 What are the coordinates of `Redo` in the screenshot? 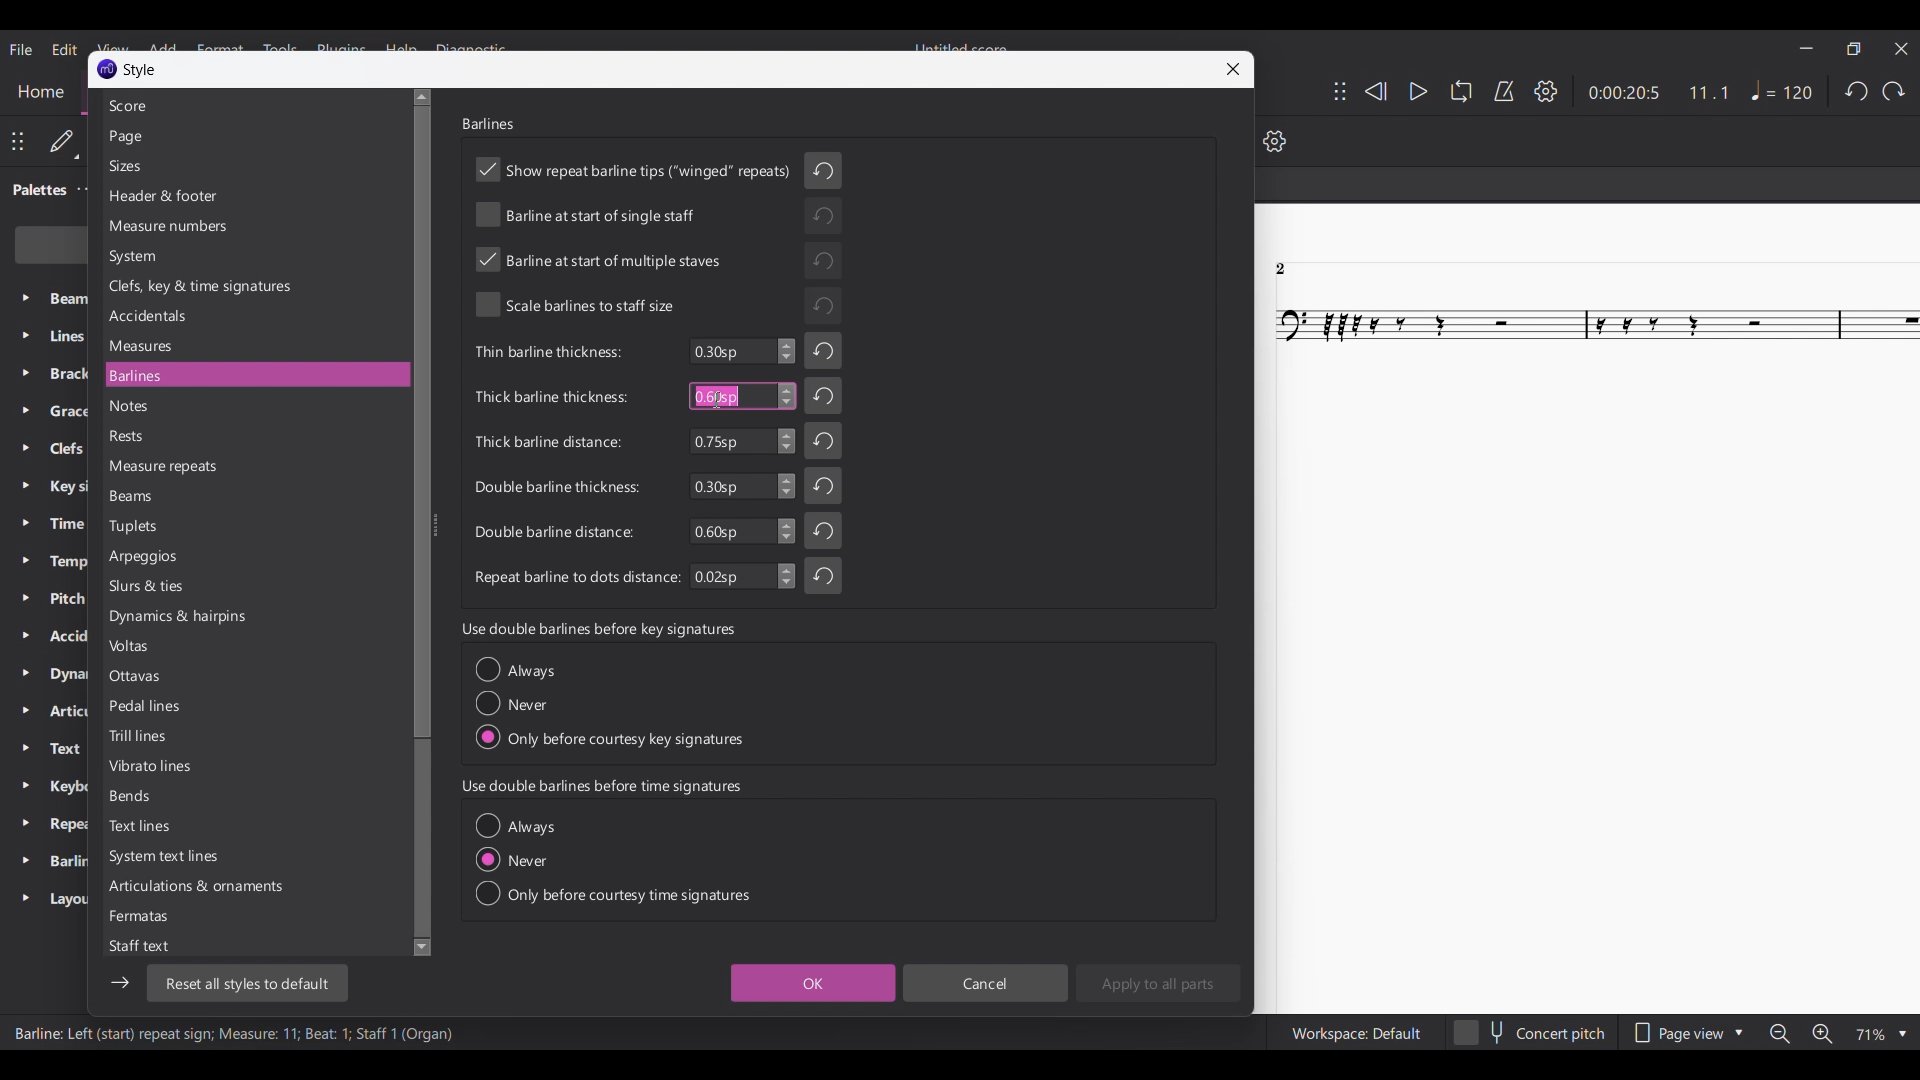 It's located at (1893, 91).